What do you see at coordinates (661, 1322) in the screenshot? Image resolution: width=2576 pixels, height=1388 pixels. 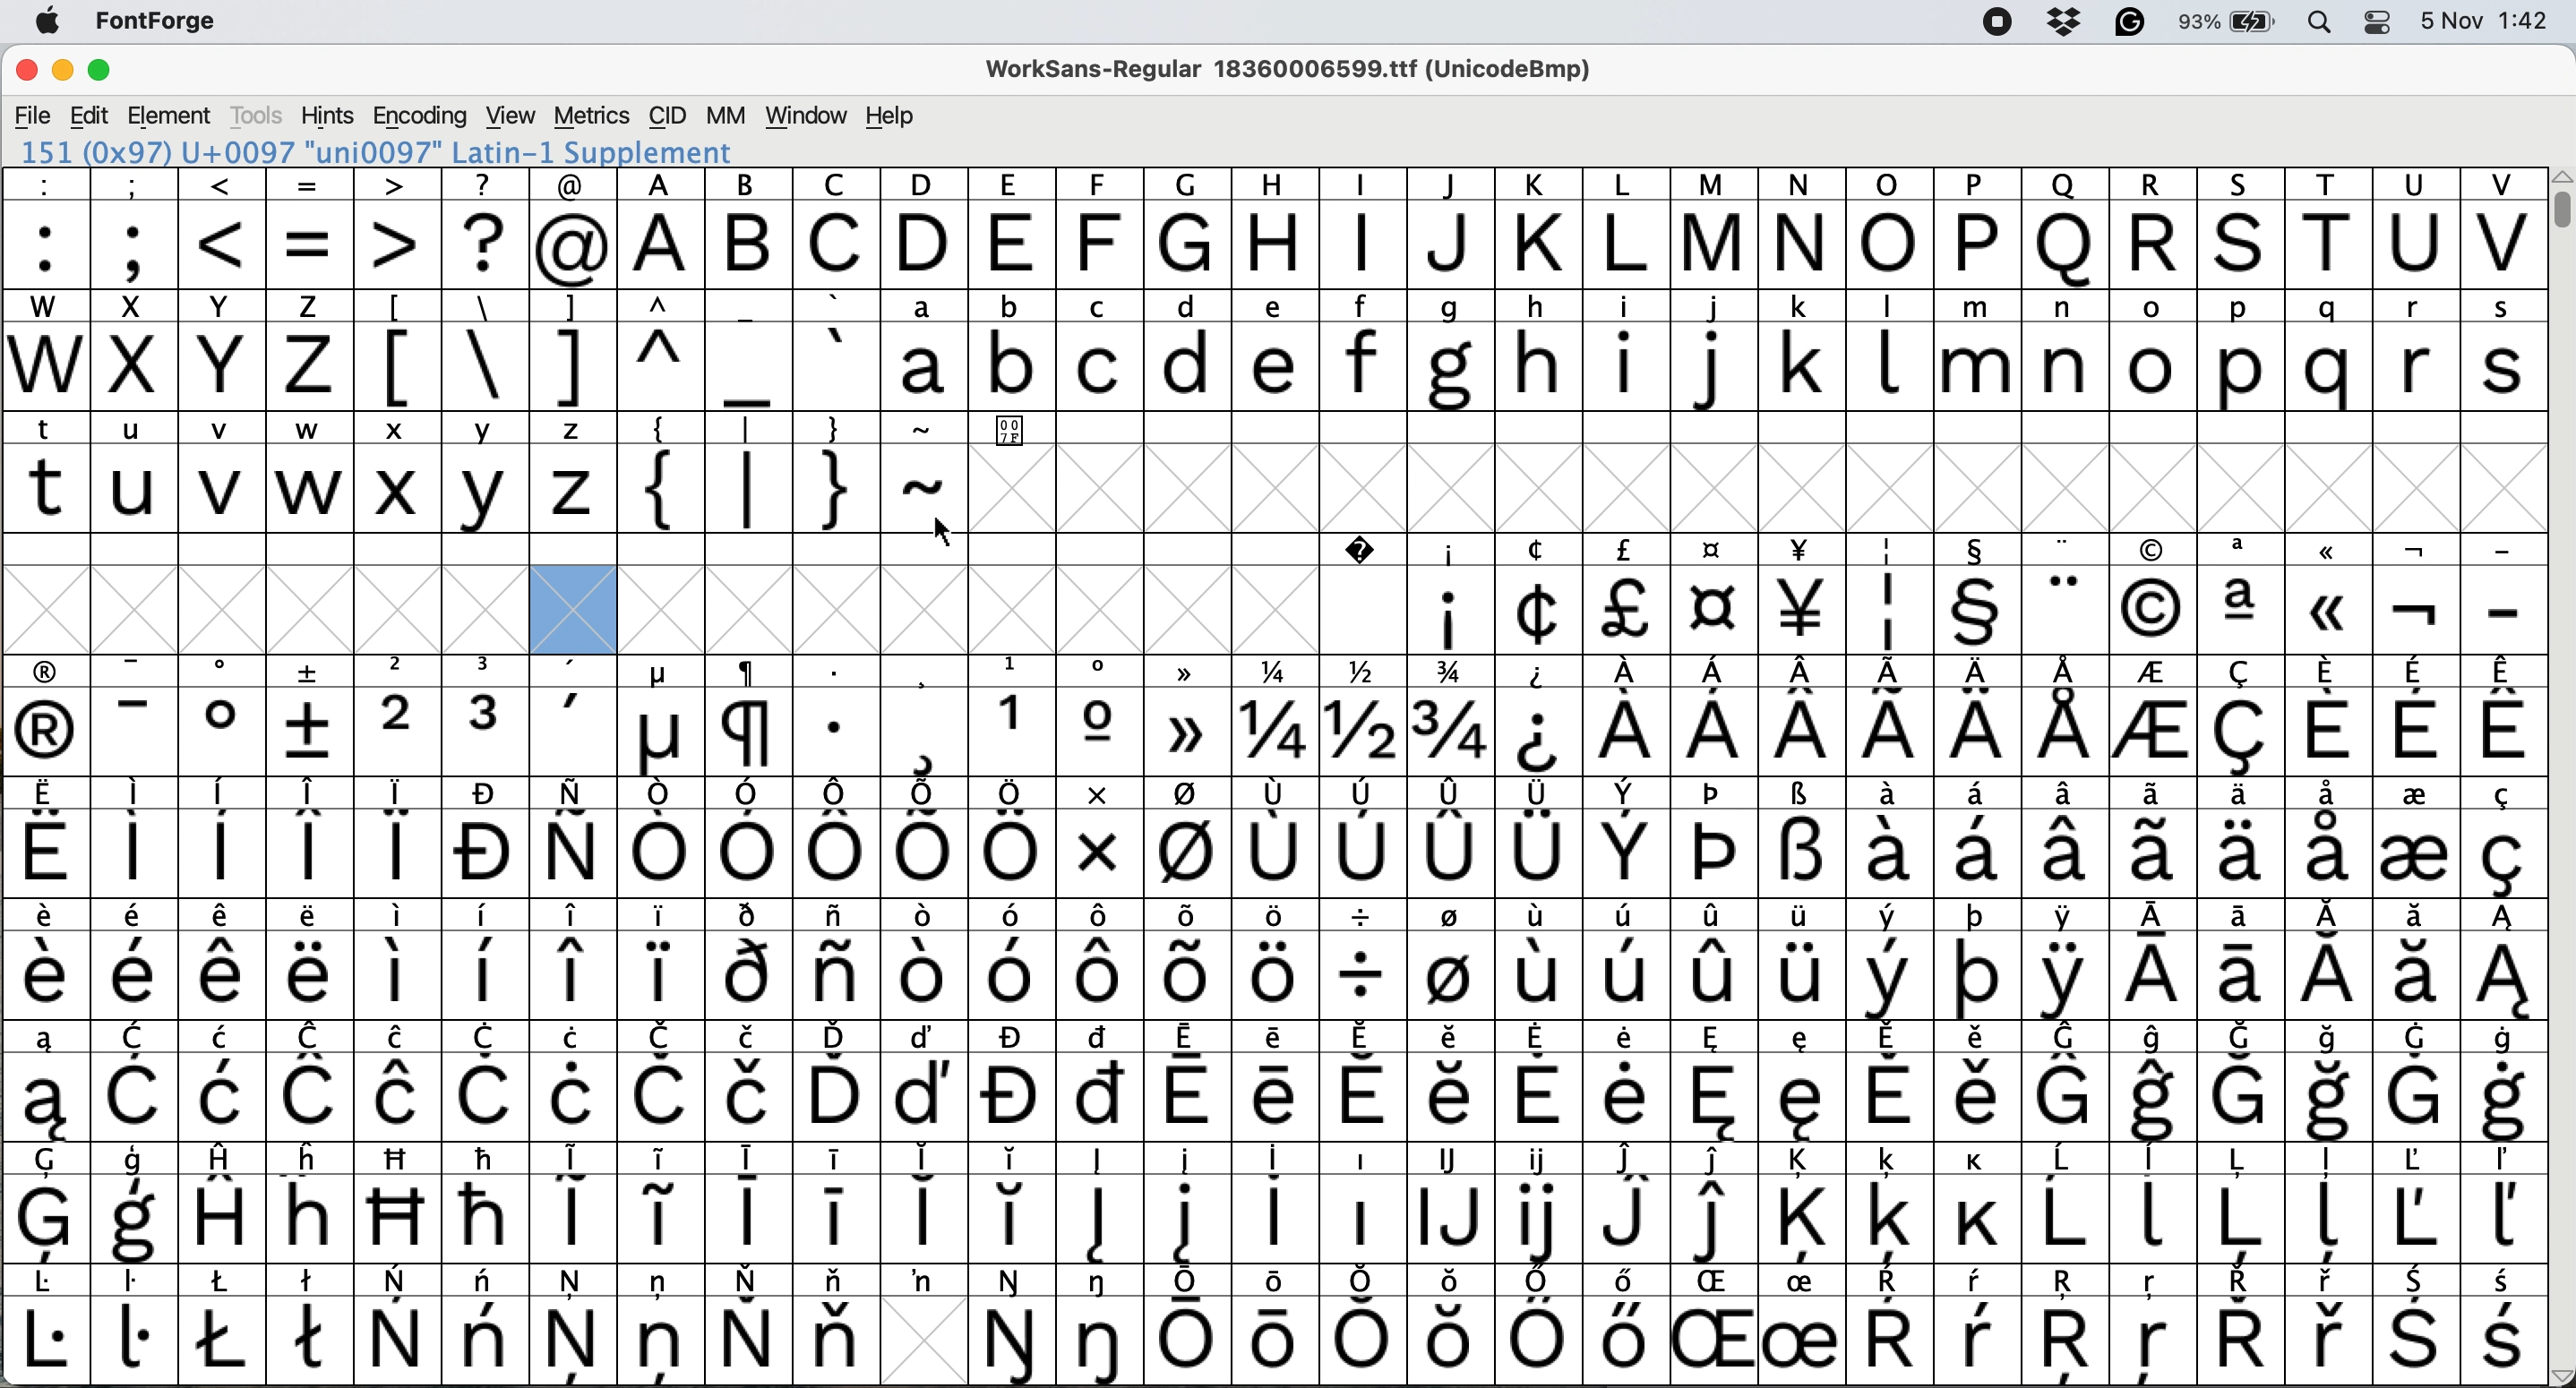 I see `symbol` at bounding box center [661, 1322].